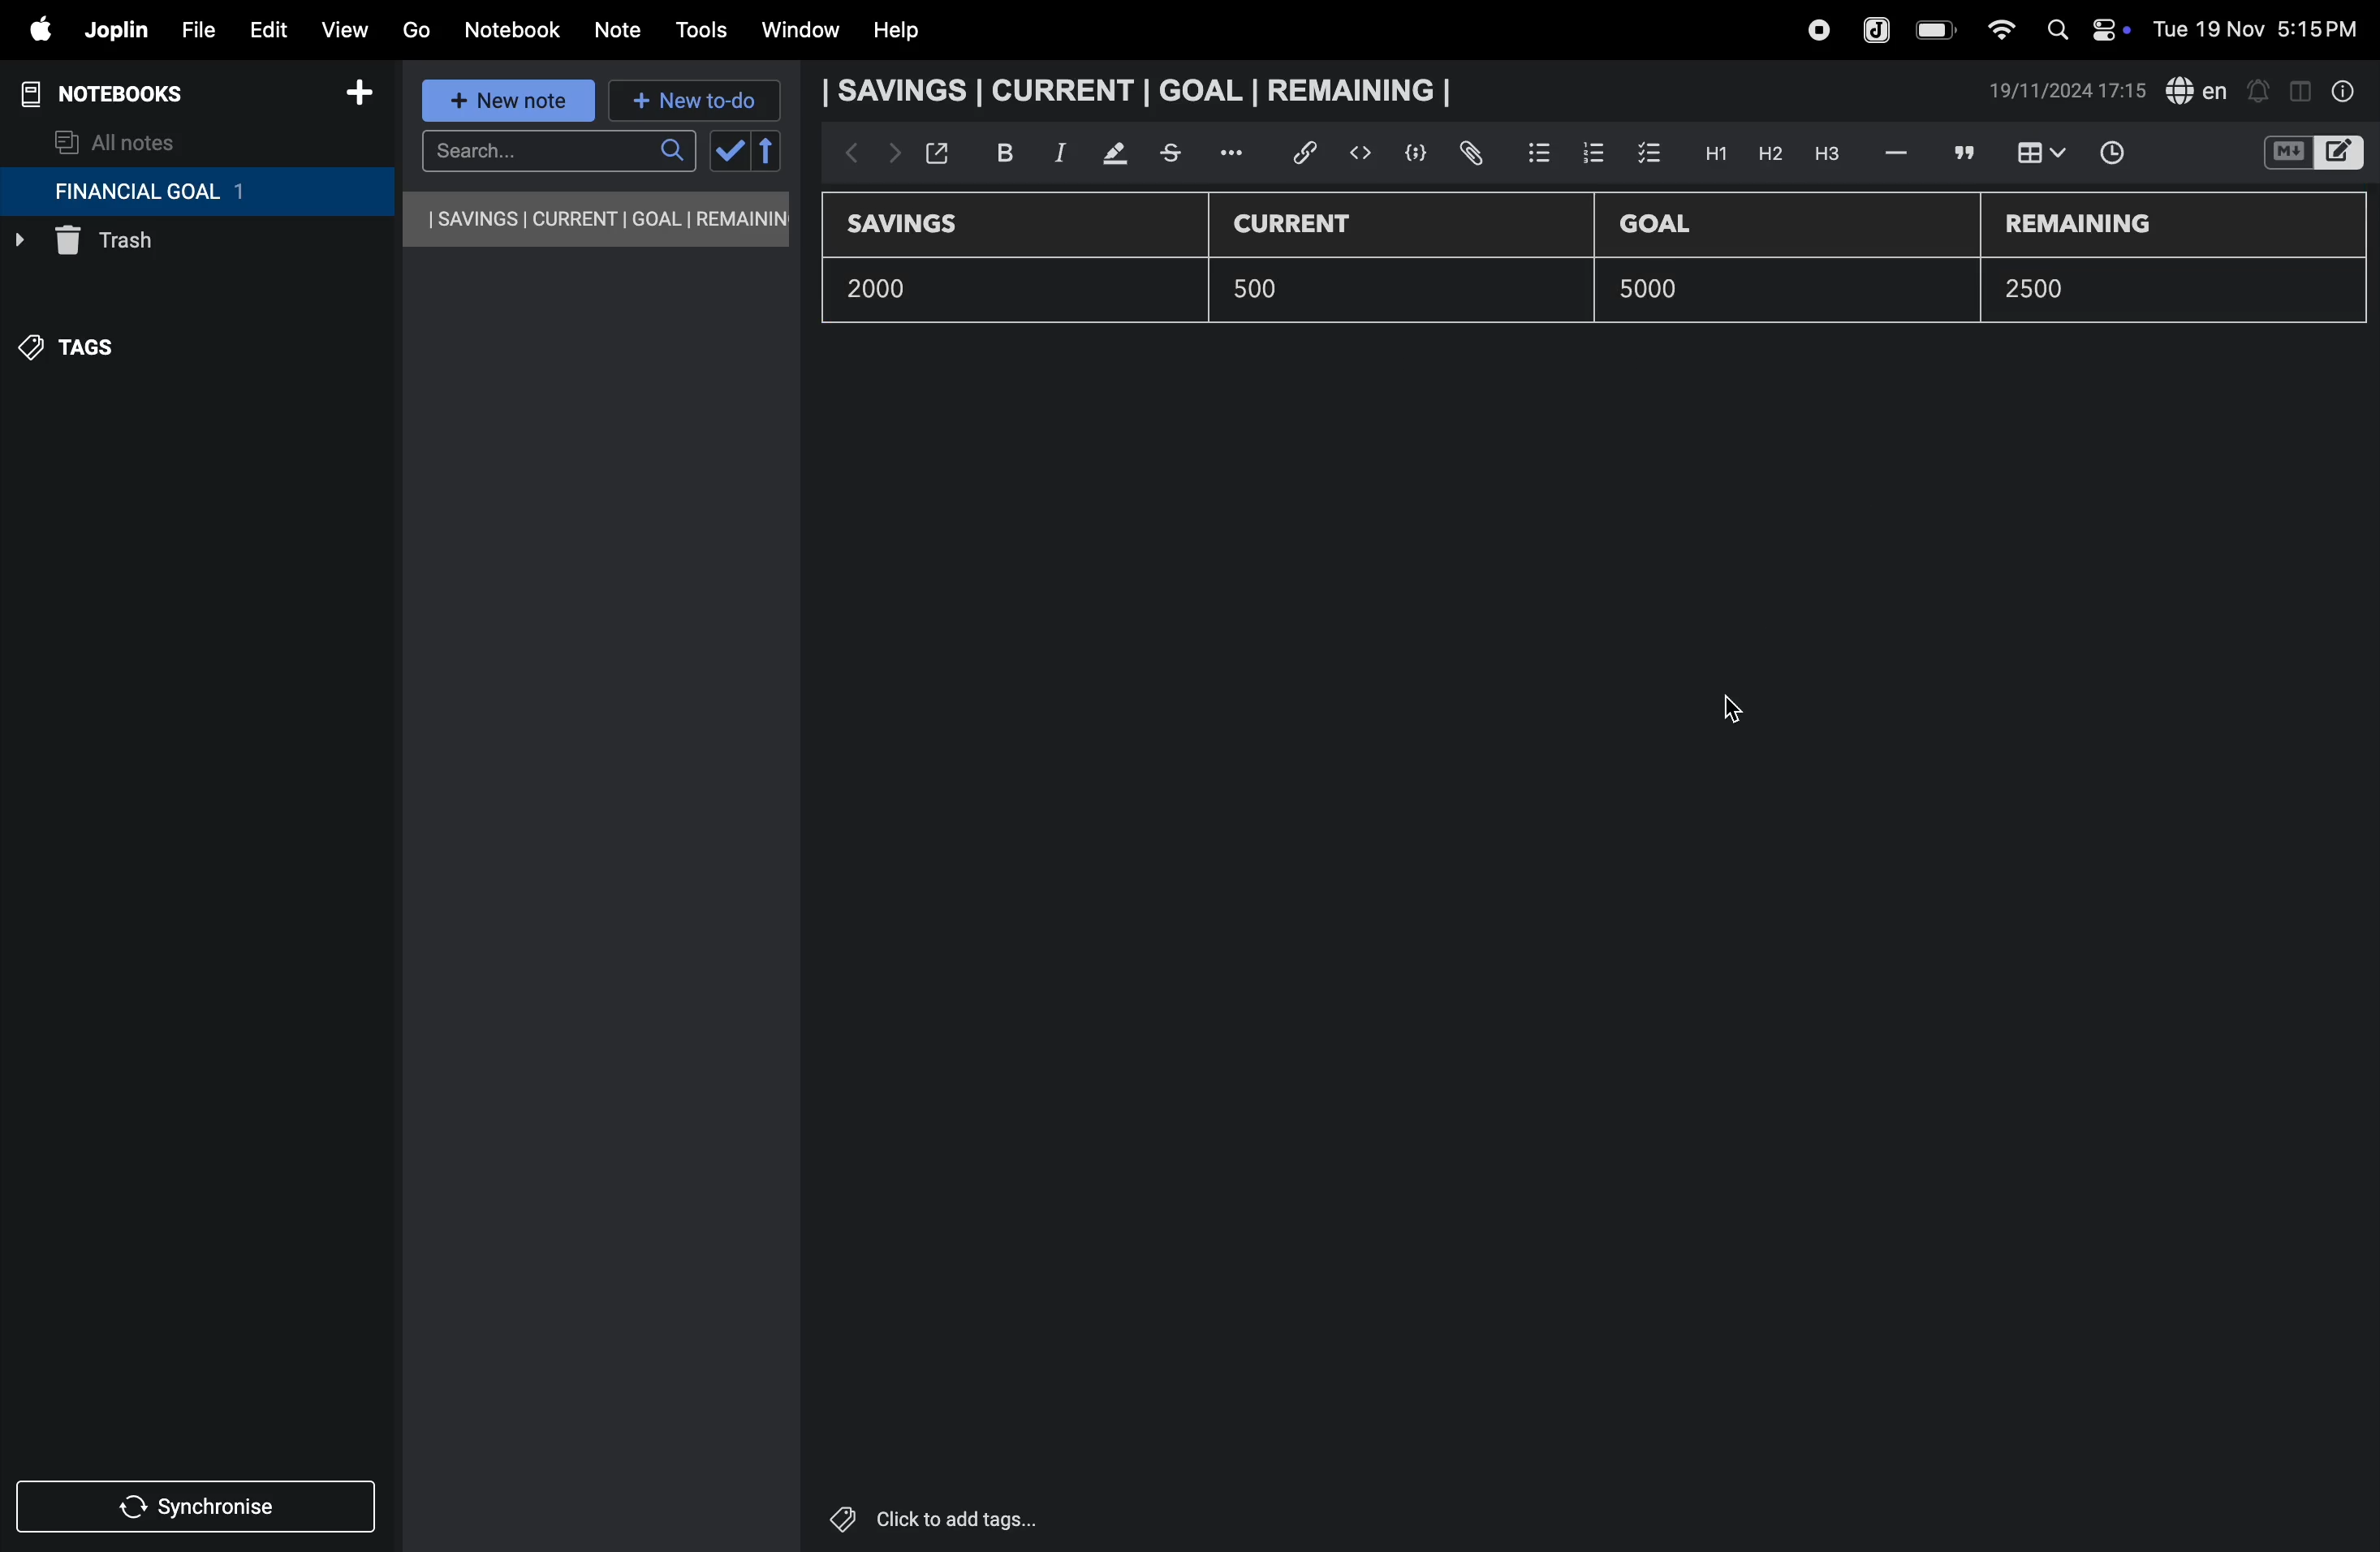 This screenshot has height=1552, width=2380. I want to click on check box, so click(1650, 154).